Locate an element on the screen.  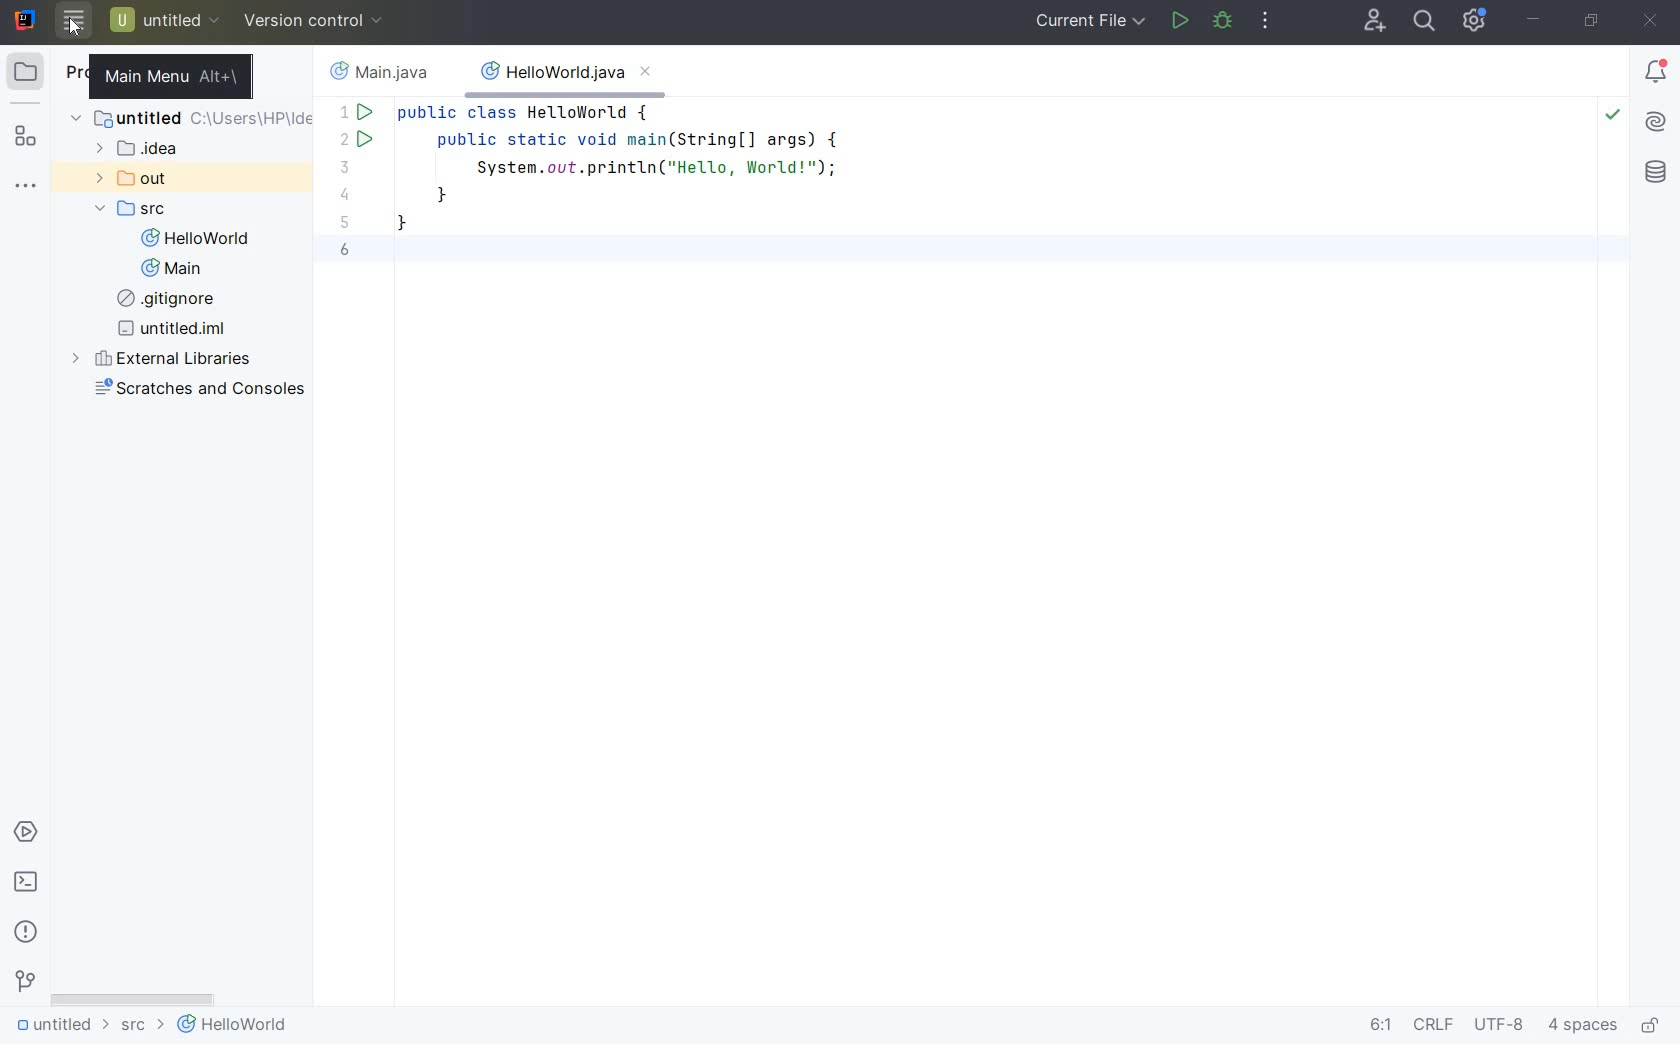
services is located at coordinates (25, 833).